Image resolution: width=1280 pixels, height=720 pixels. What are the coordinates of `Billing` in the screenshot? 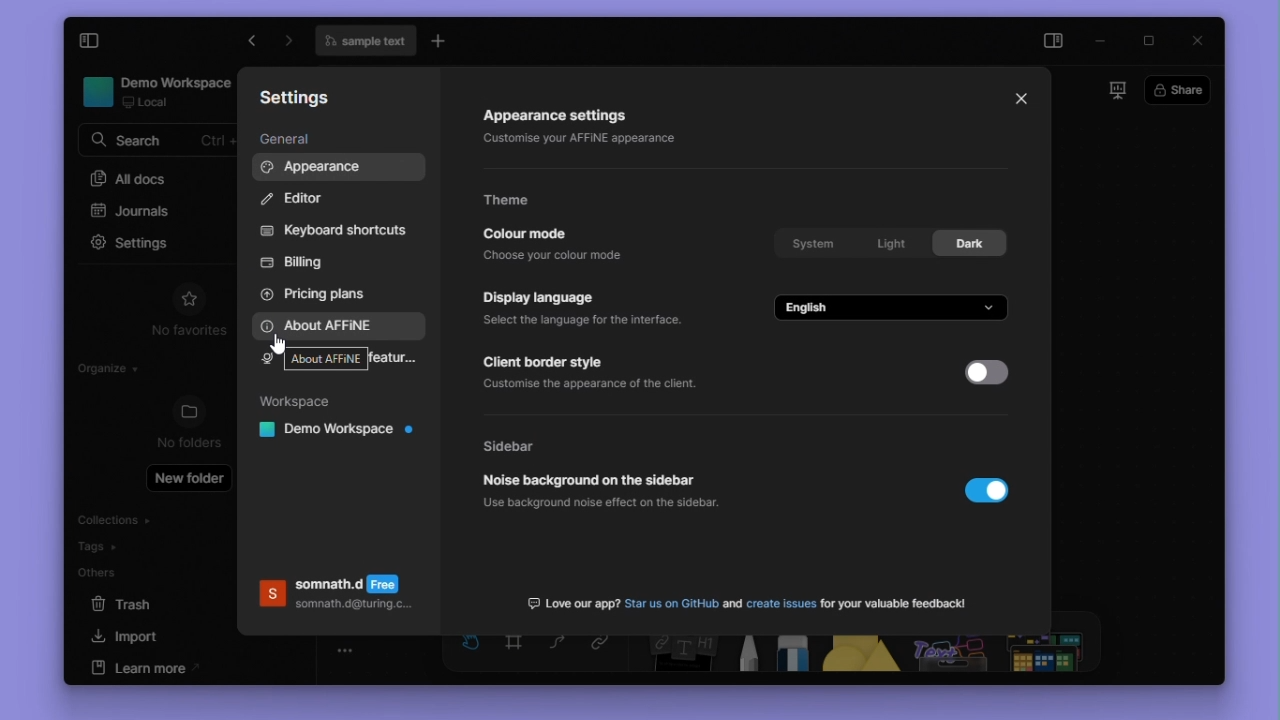 It's located at (292, 264).